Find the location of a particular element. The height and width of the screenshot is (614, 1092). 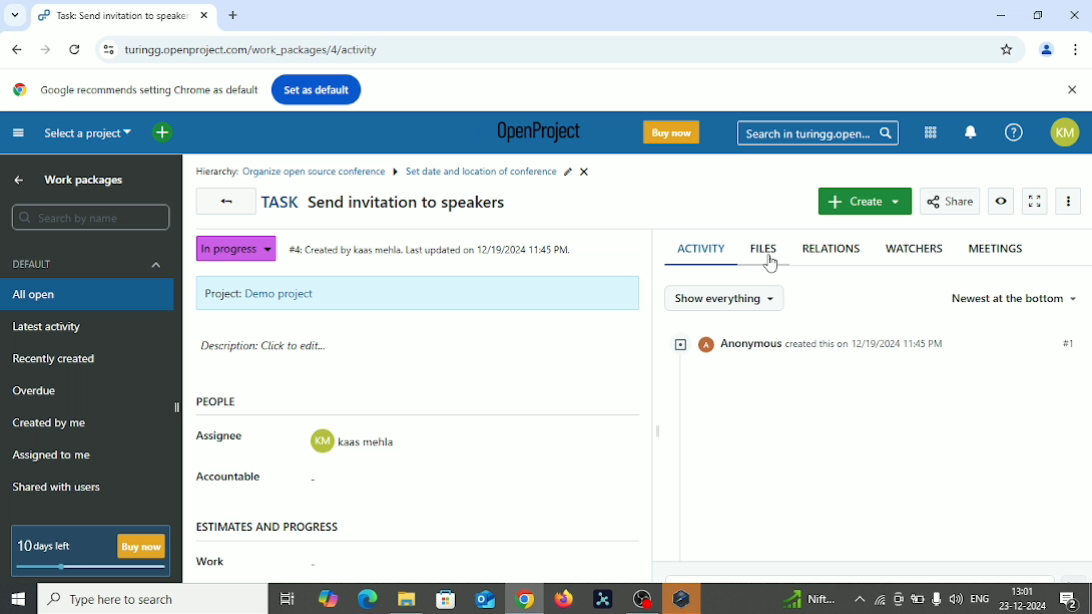

Modules is located at coordinates (930, 132).